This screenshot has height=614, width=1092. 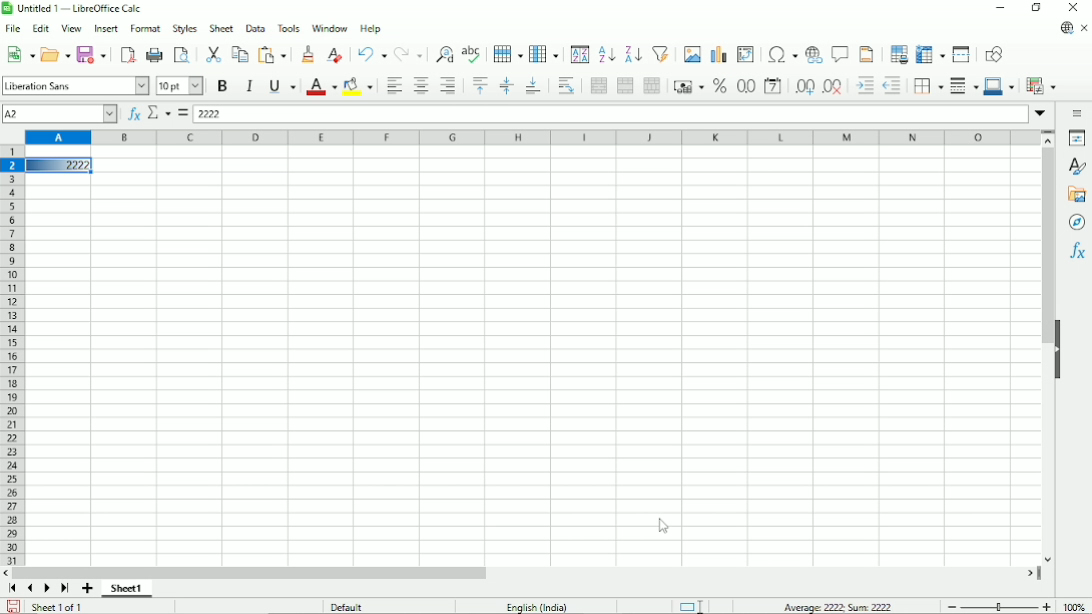 What do you see at coordinates (931, 53) in the screenshot?
I see `Freeze row and column` at bounding box center [931, 53].